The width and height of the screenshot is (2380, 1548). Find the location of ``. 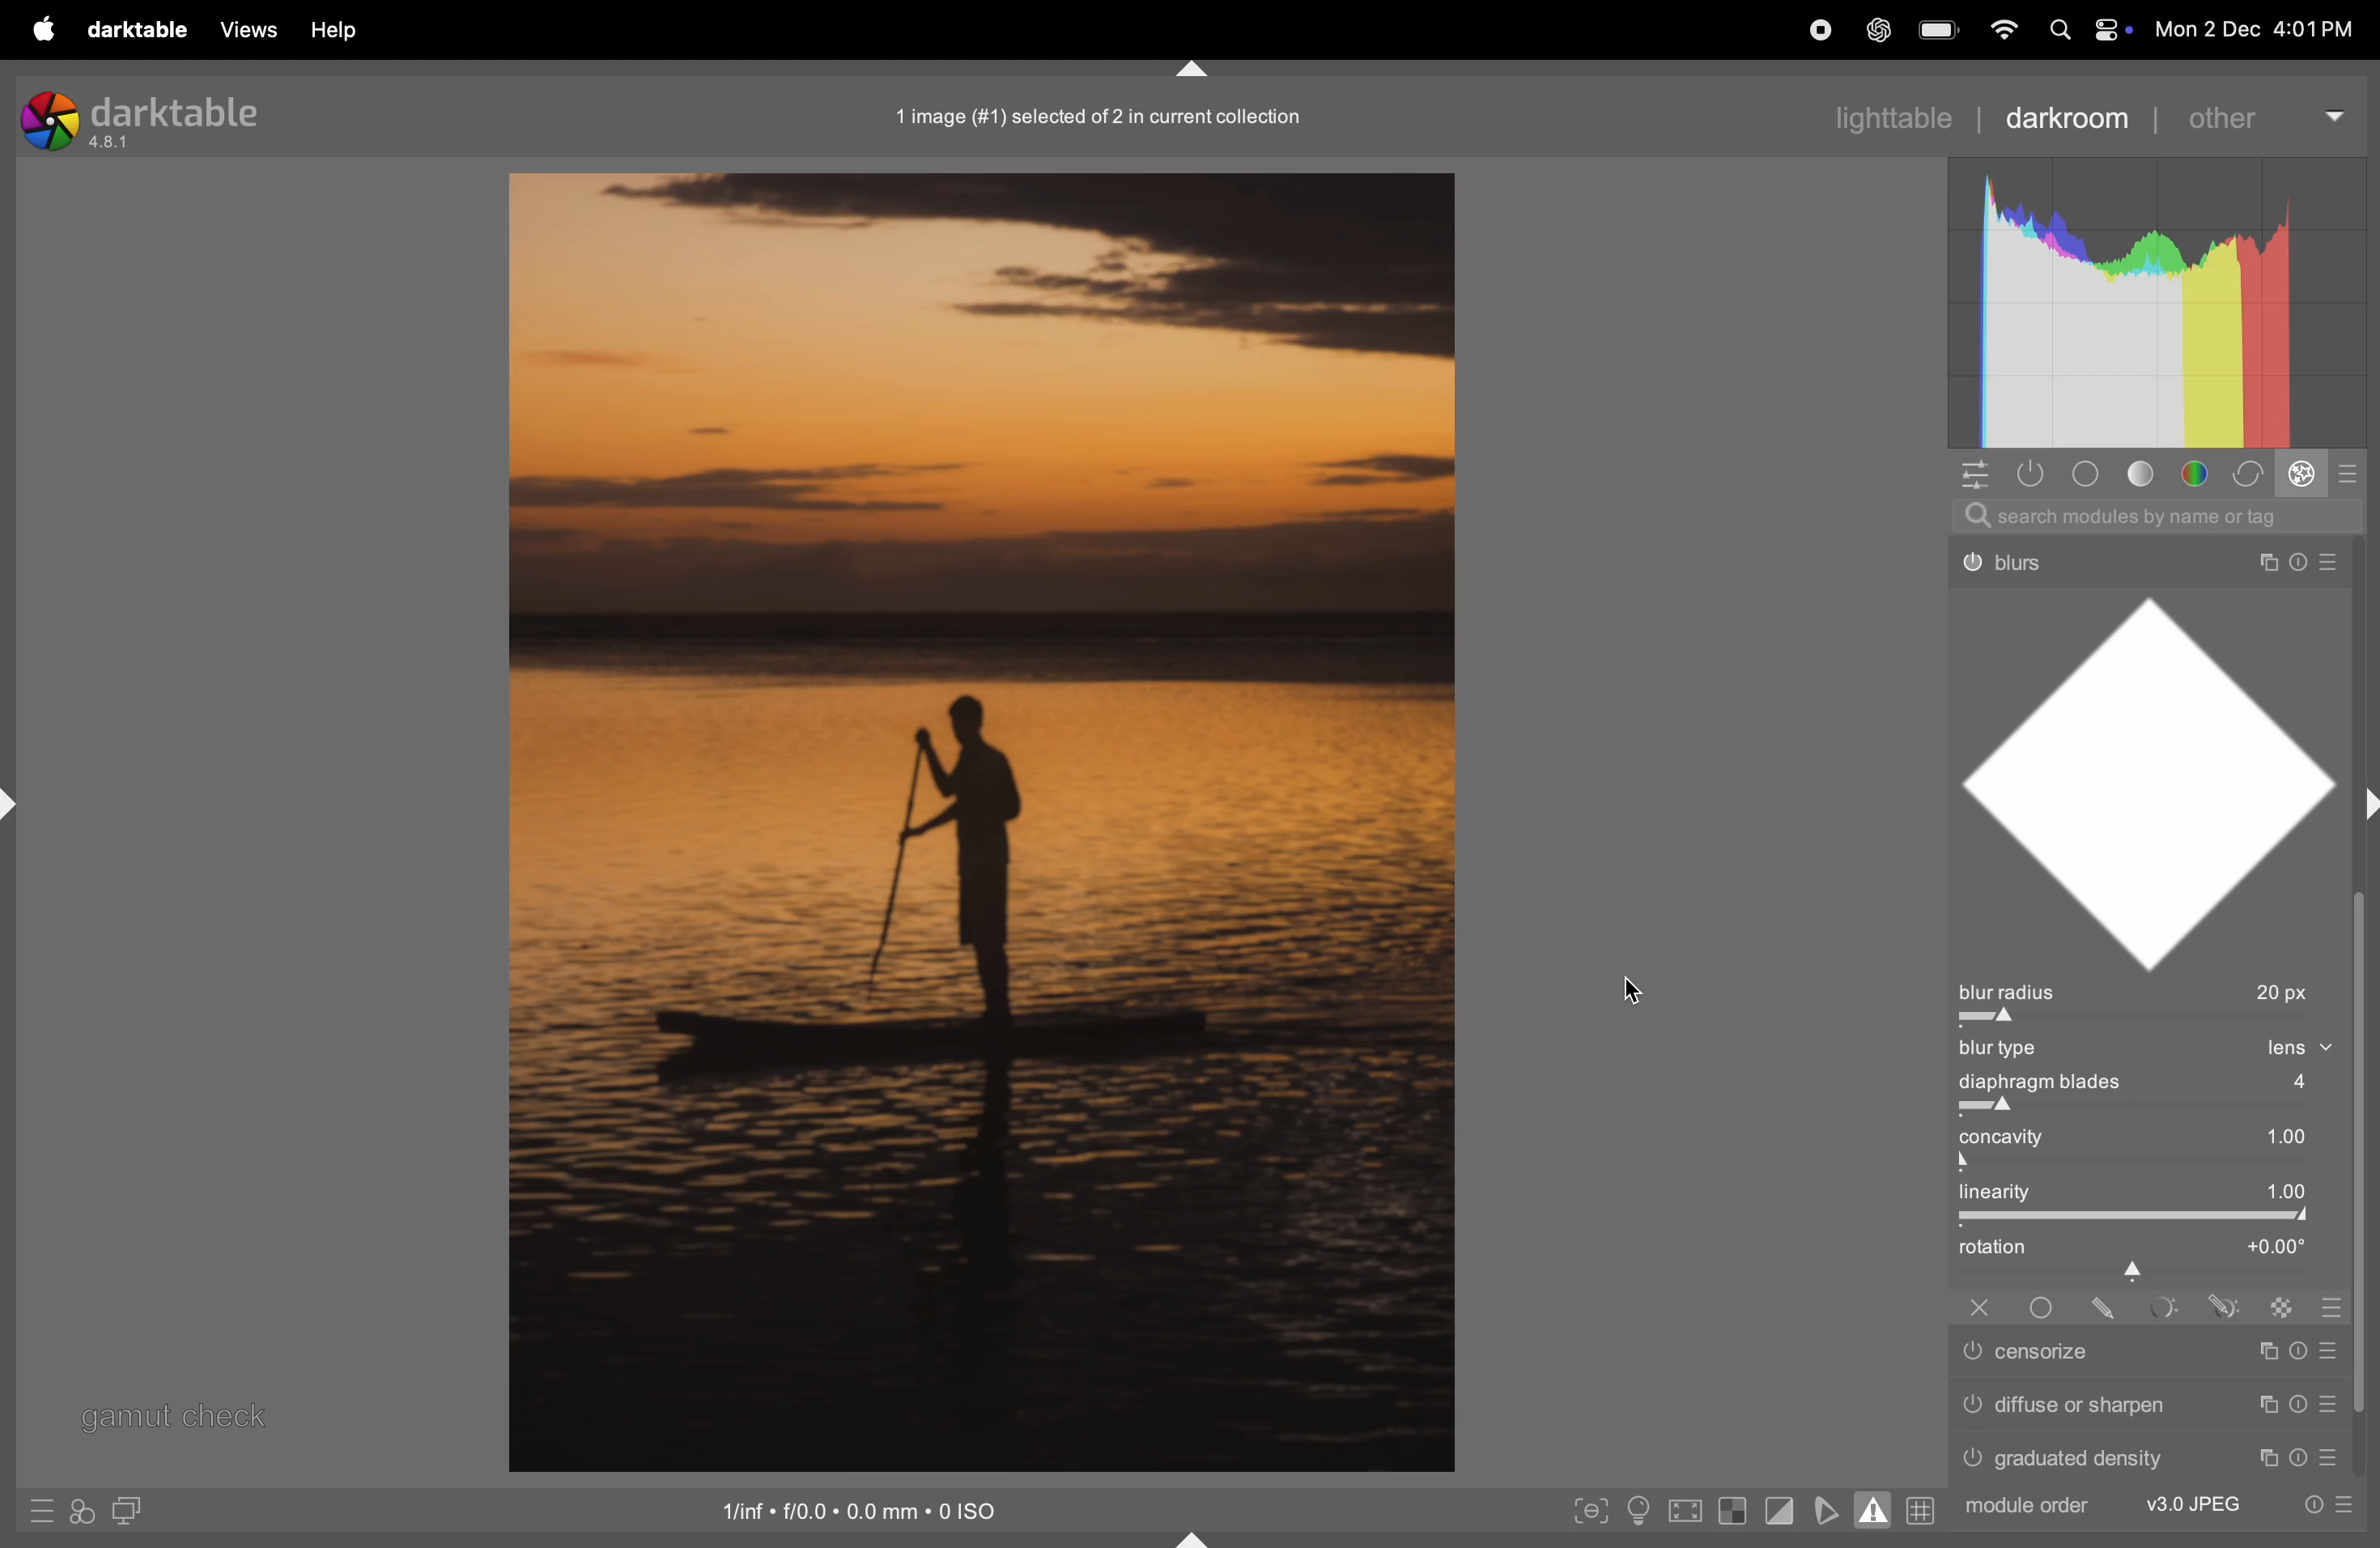

 is located at coordinates (2145, 1406).